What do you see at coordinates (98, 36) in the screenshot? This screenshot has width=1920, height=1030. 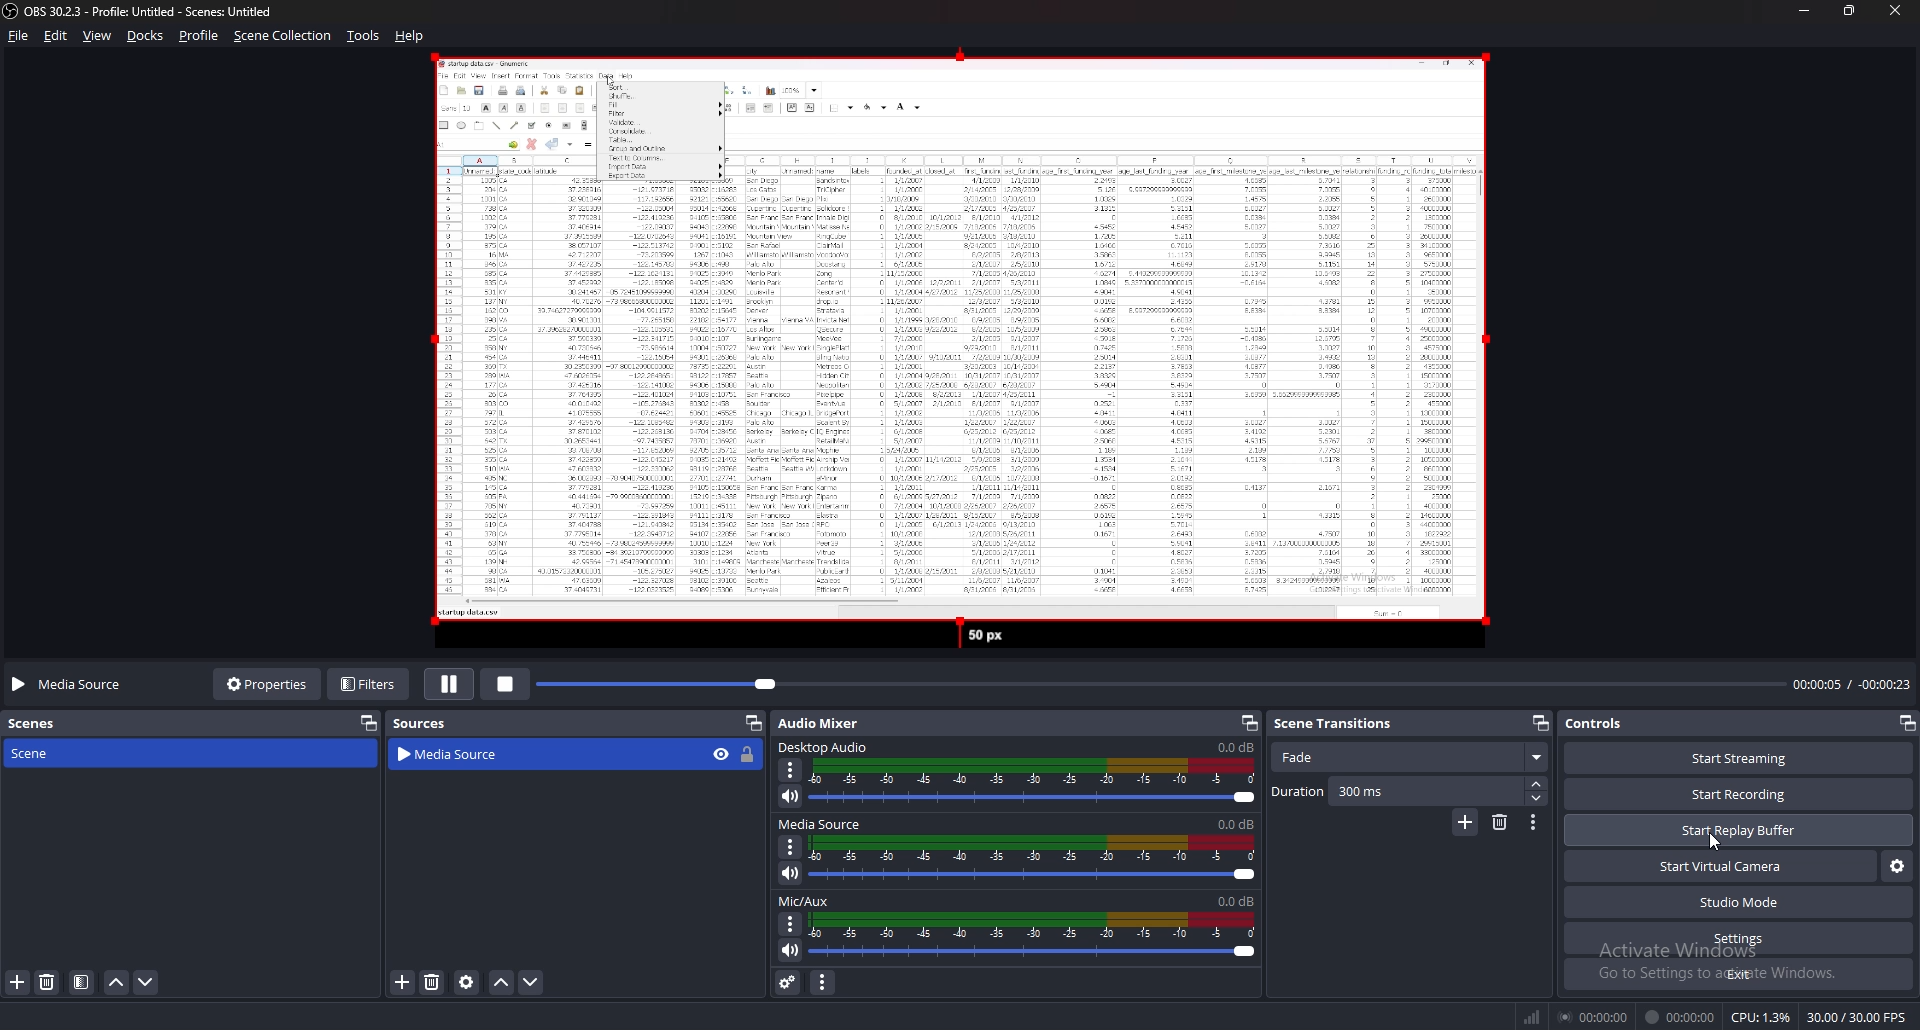 I see `view` at bounding box center [98, 36].